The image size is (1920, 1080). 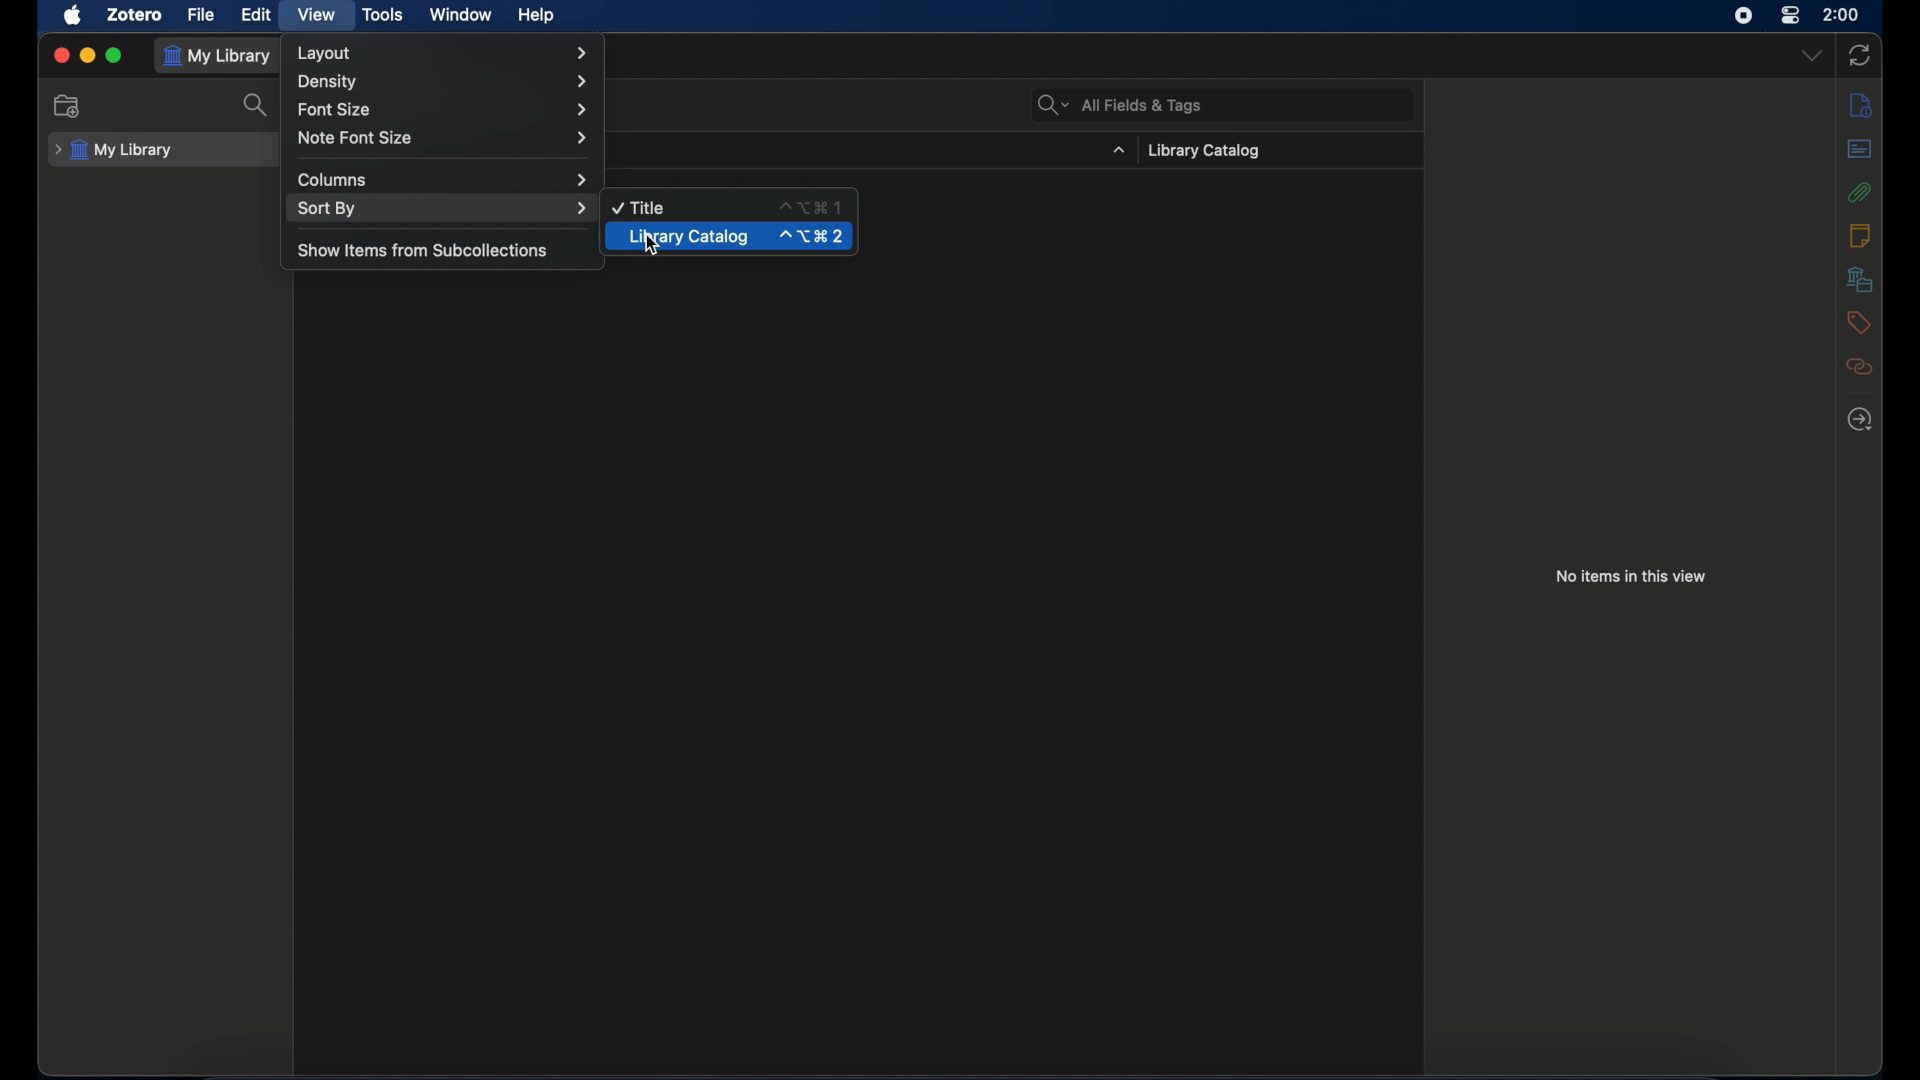 What do you see at coordinates (1631, 576) in the screenshot?
I see `no items in this view` at bounding box center [1631, 576].